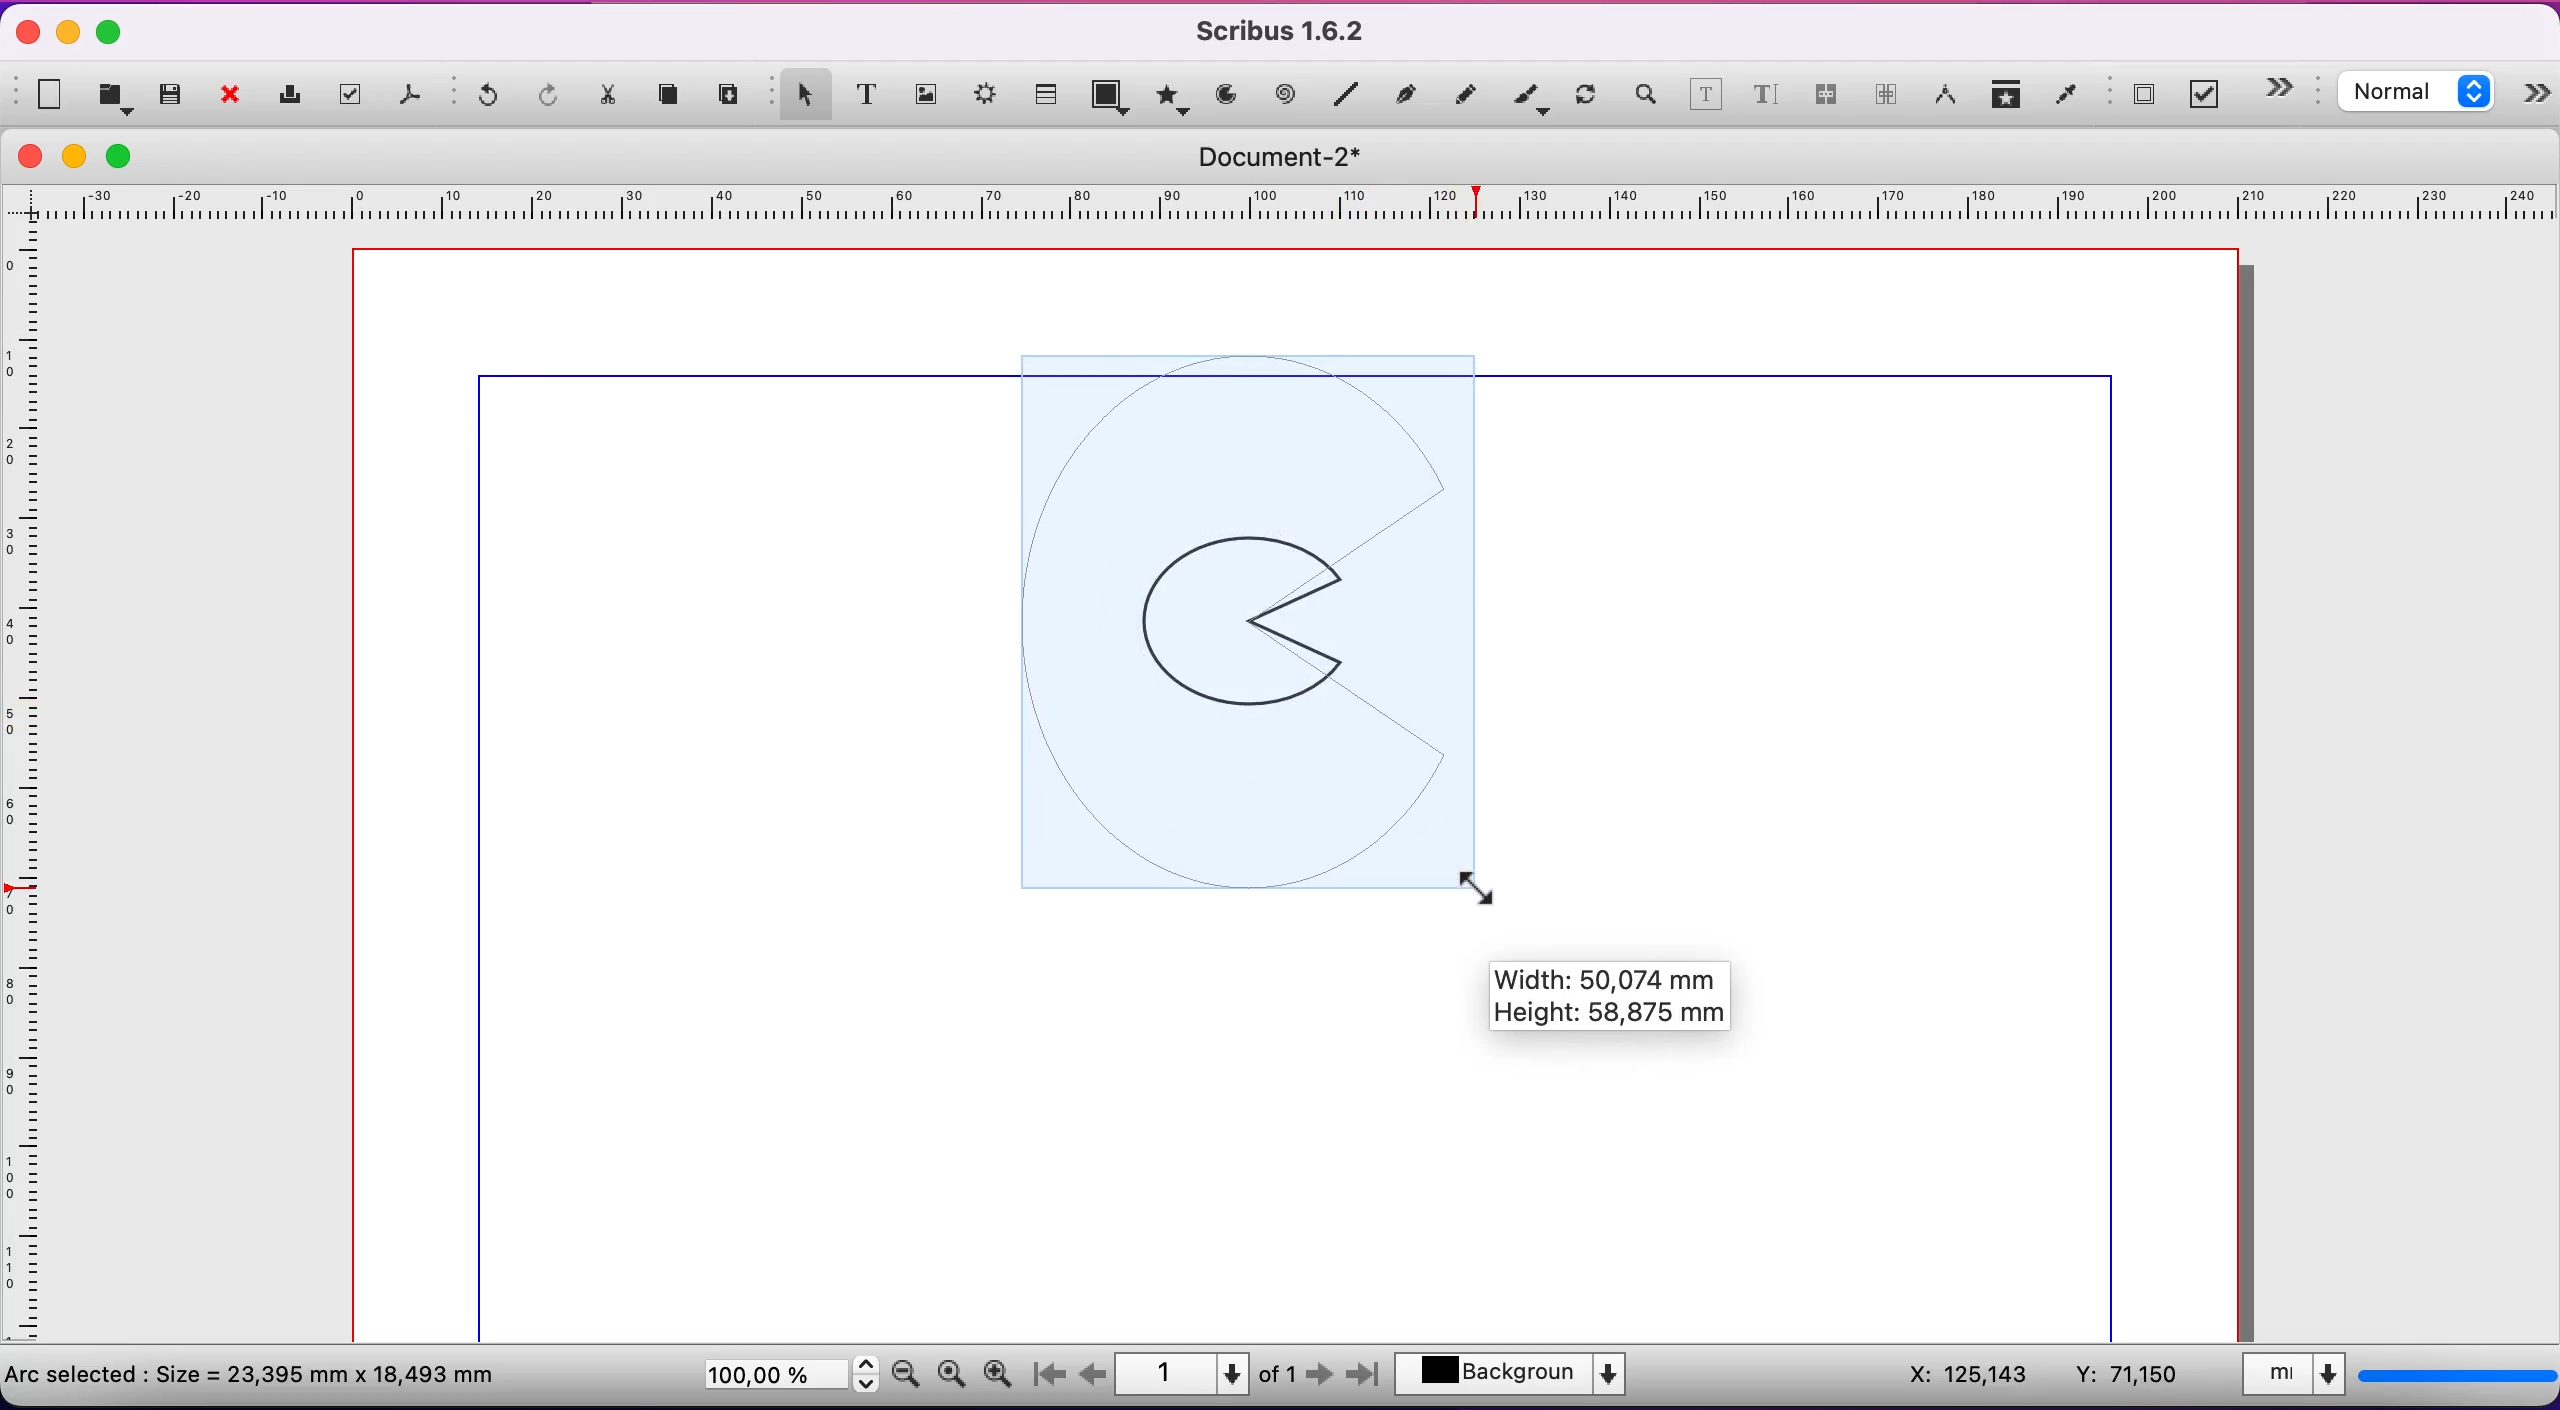 The image size is (2560, 1410). Describe the element at coordinates (674, 97) in the screenshot. I see `copy` at that location.